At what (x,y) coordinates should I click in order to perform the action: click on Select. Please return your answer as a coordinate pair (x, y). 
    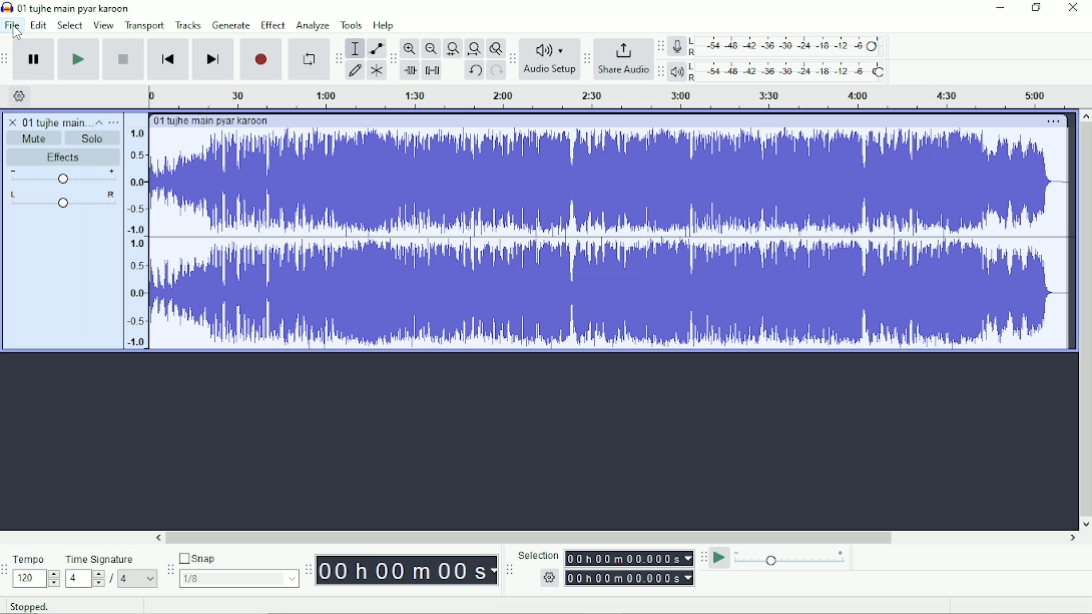
    Looking at the image, I should click on (69, 25).